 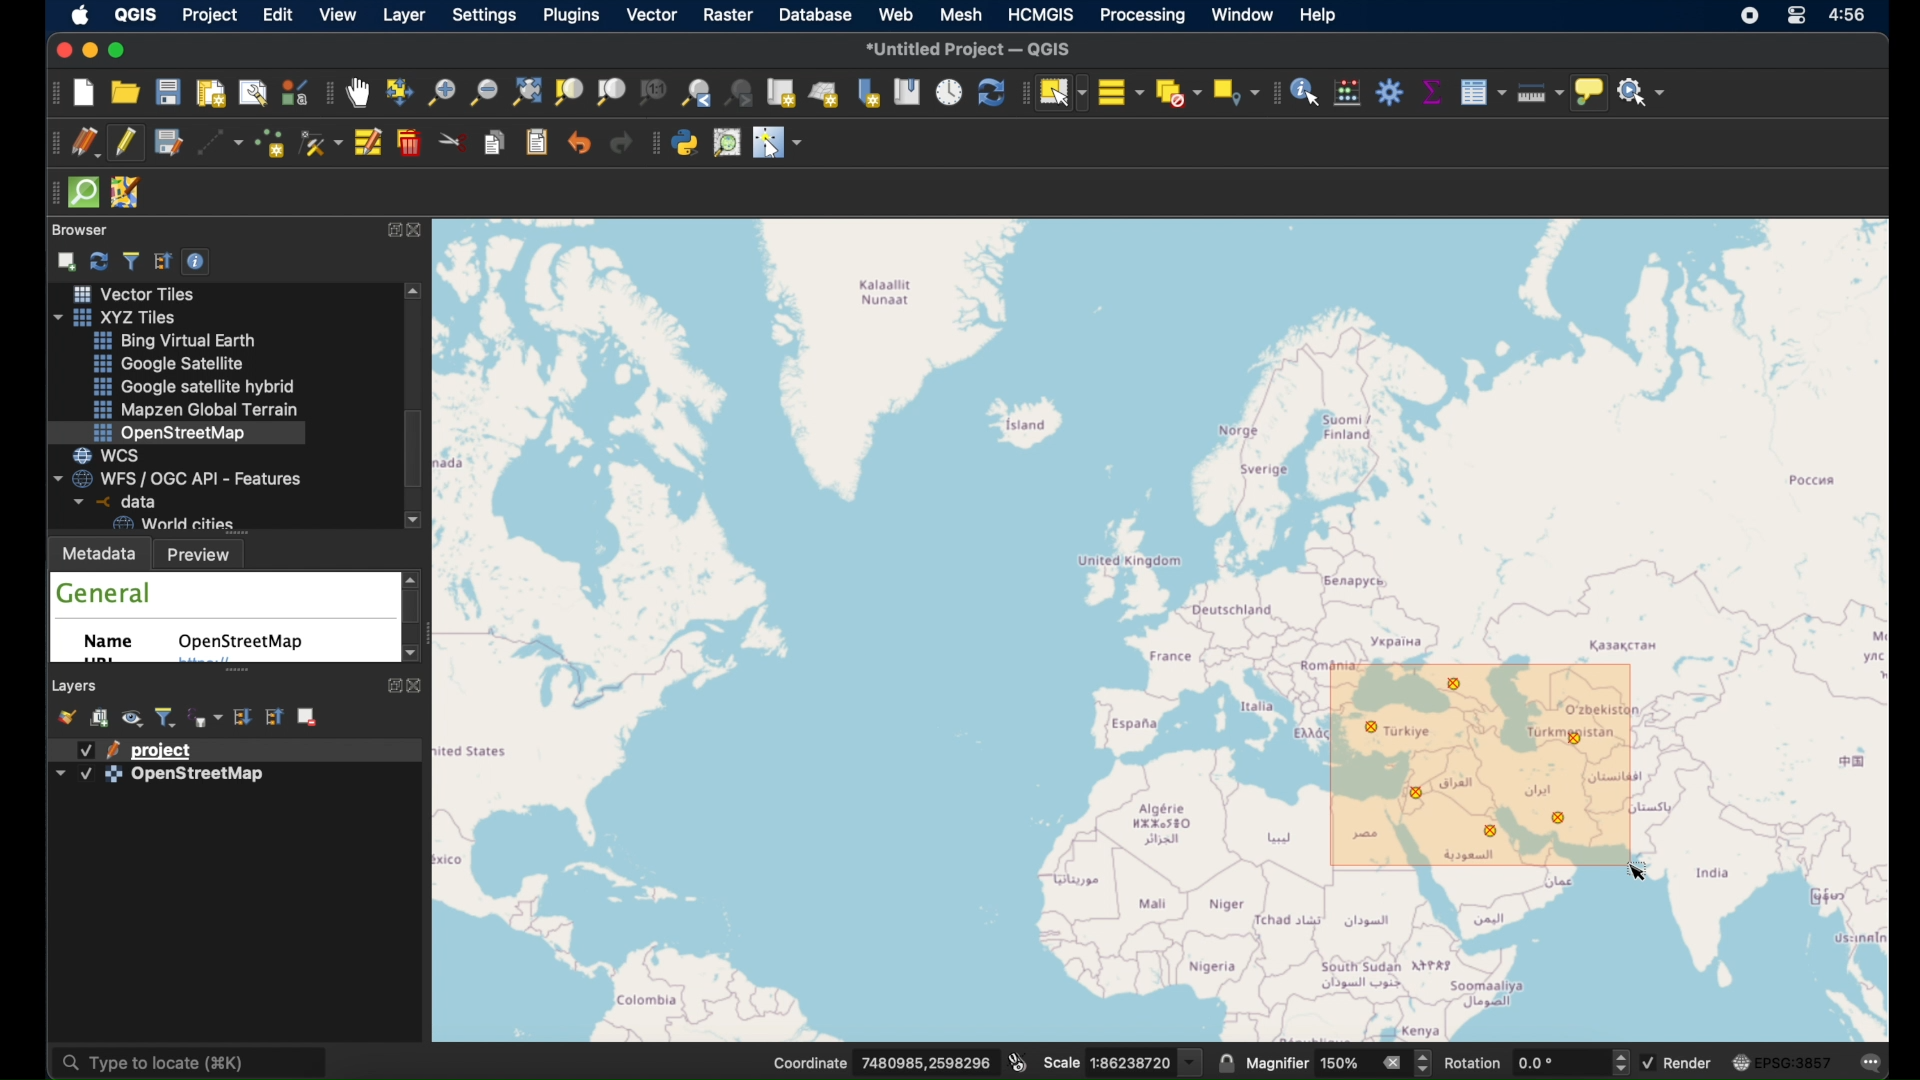 I want to click on dropdown, so click(x=1191, y=1062).